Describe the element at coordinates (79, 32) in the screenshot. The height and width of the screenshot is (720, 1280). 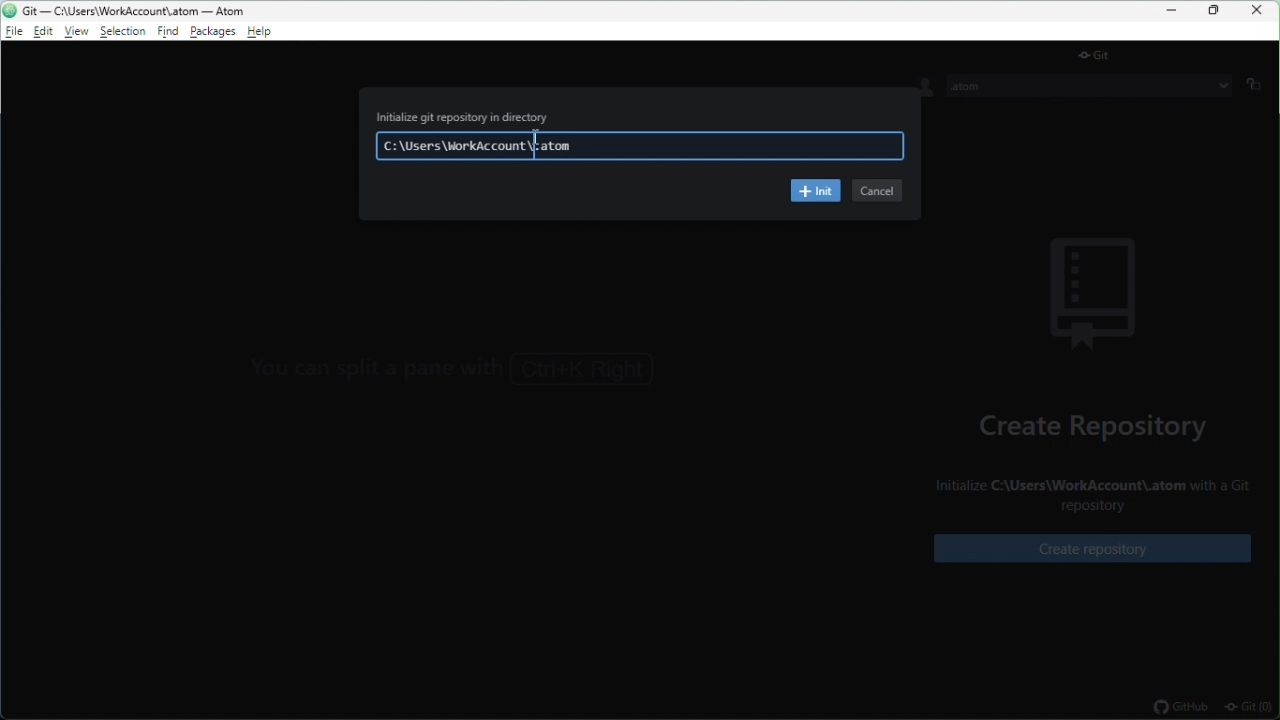
I see `view` at that location.